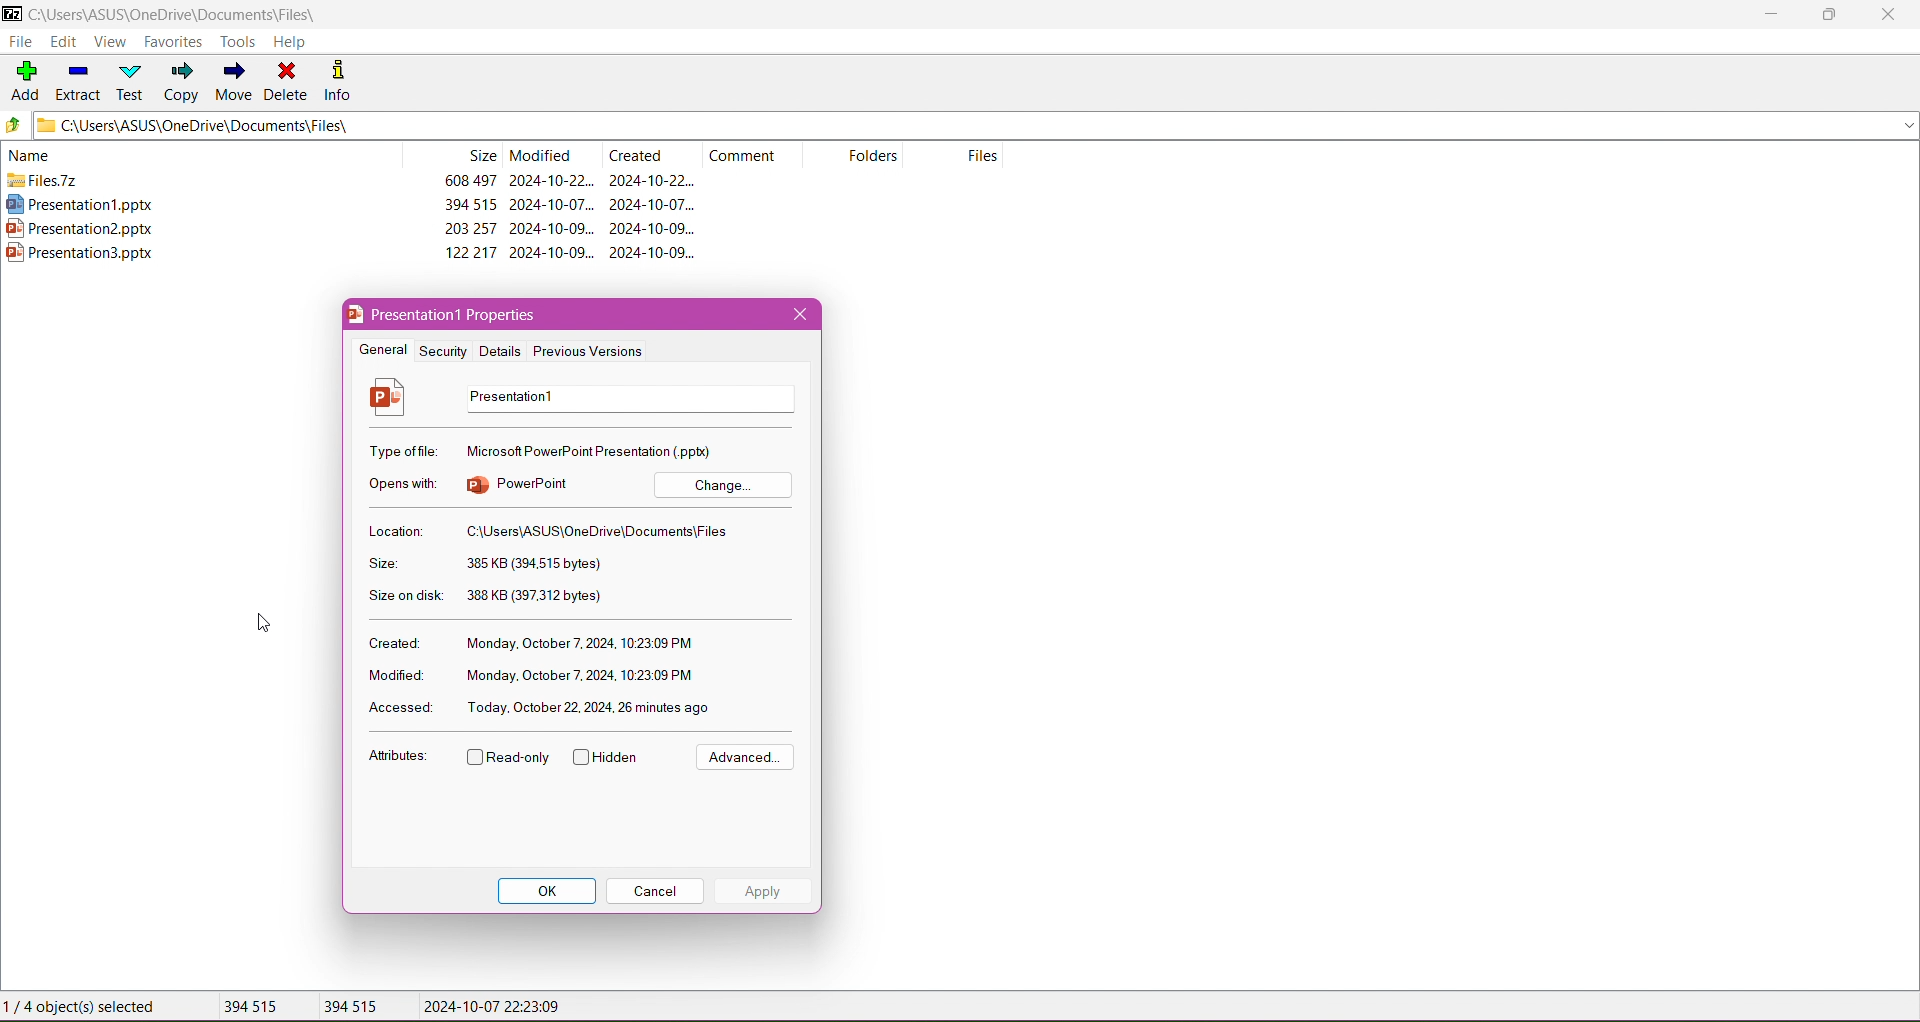  I want to click on 2024-10-22, so click(552, 180).